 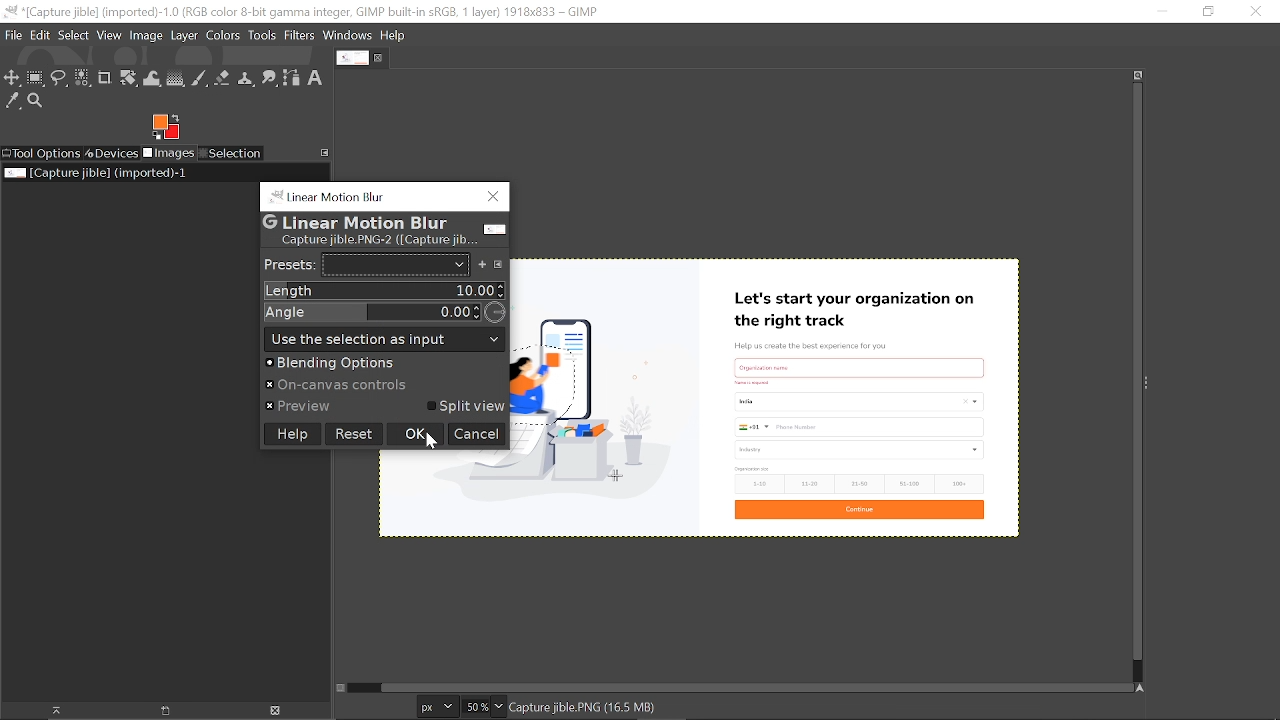 What do you see at coordinates (476, 435) in the screenshot?
I see `Cancel` at bounding box center [476, 435].